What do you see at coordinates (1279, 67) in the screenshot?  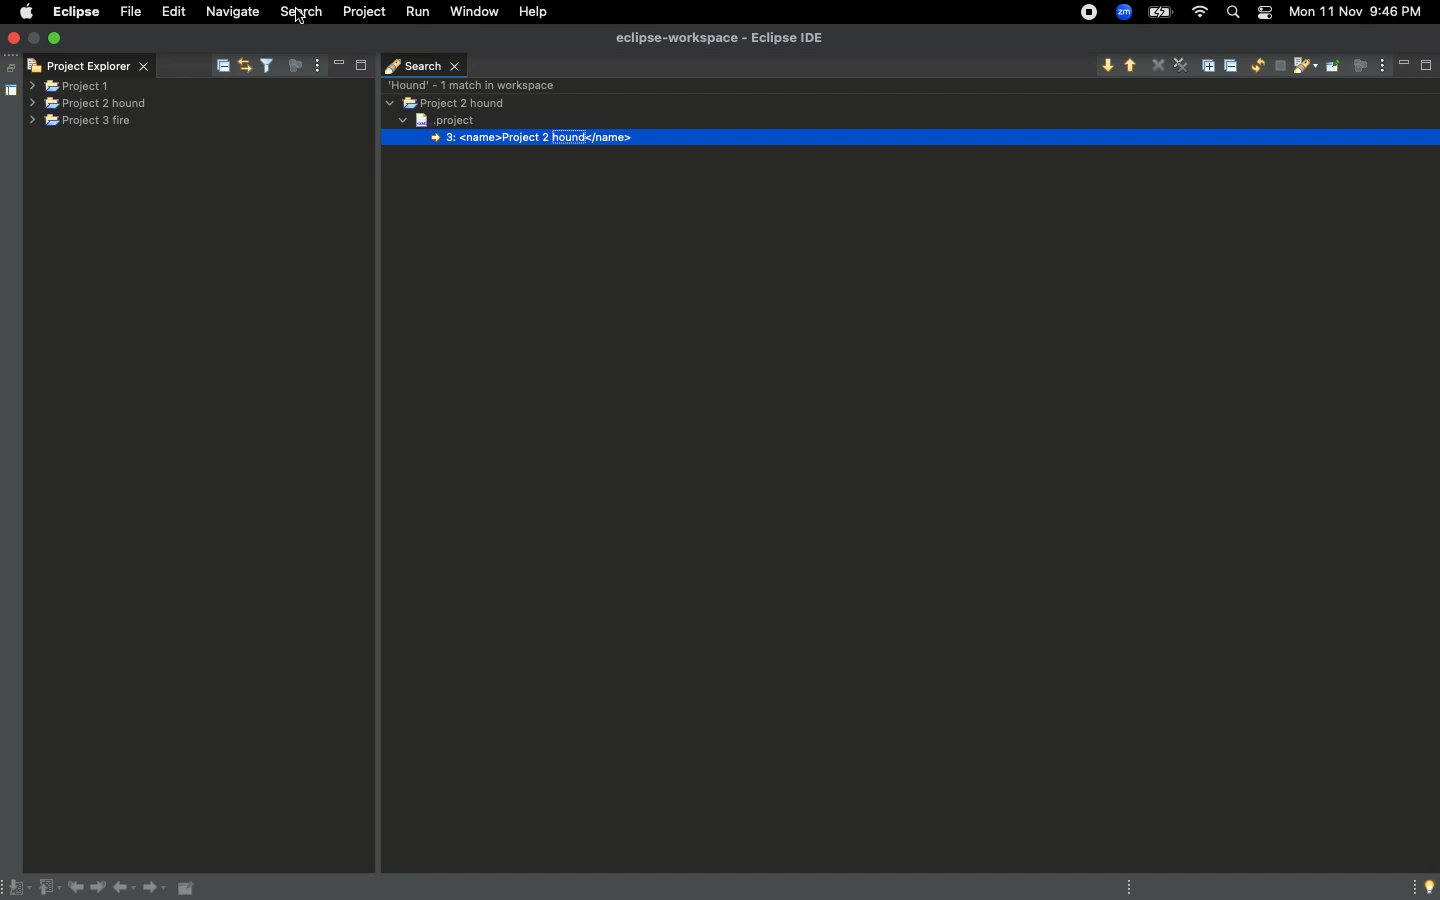 I see `Cancel current search` at bounding box center [1279, 67].